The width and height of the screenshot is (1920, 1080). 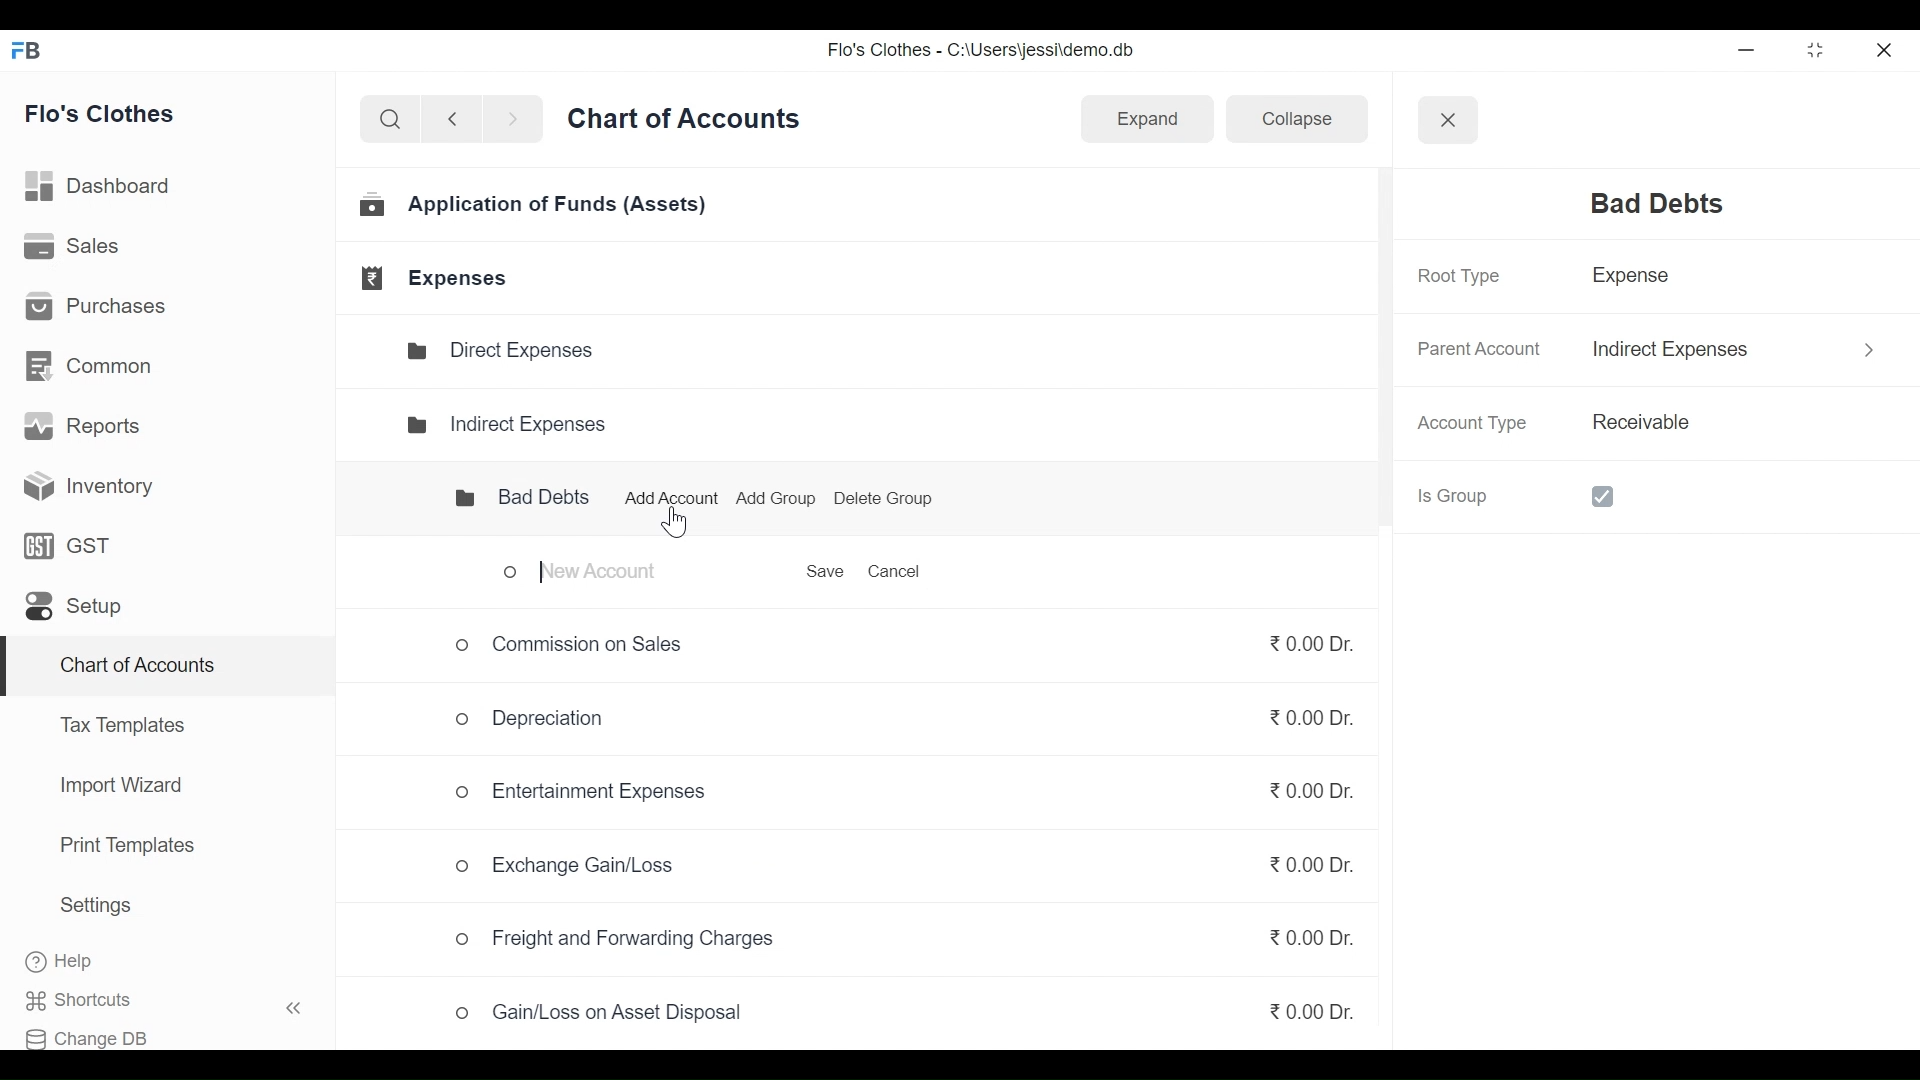 What do you see at coordinates (516, 123) in the screenshot?
I see `next` at bounding box center [516, 123].